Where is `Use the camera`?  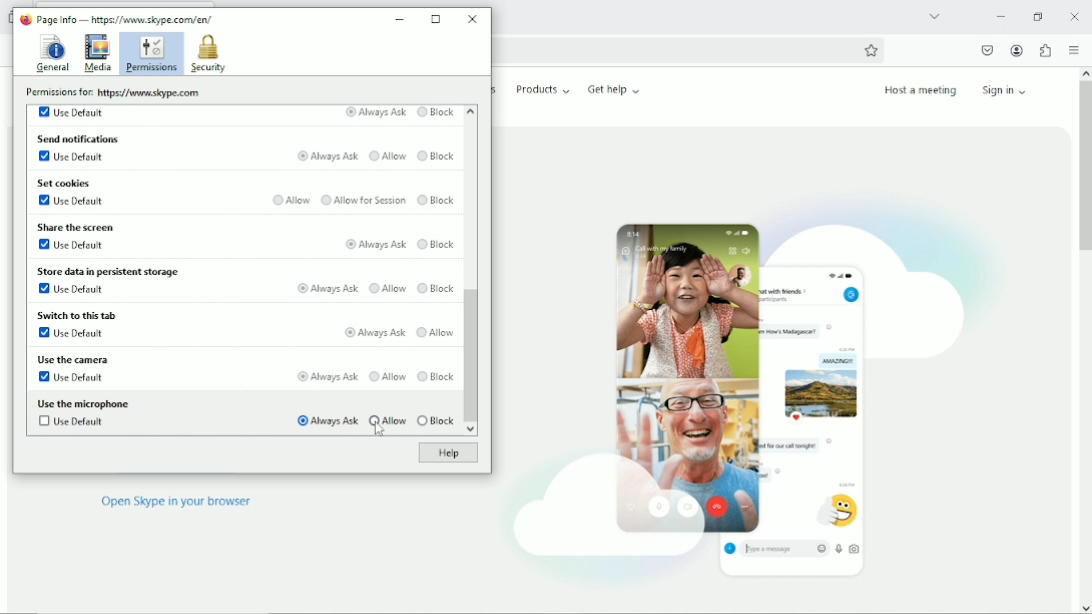 Use the camera is located at coordinates (71, 359).